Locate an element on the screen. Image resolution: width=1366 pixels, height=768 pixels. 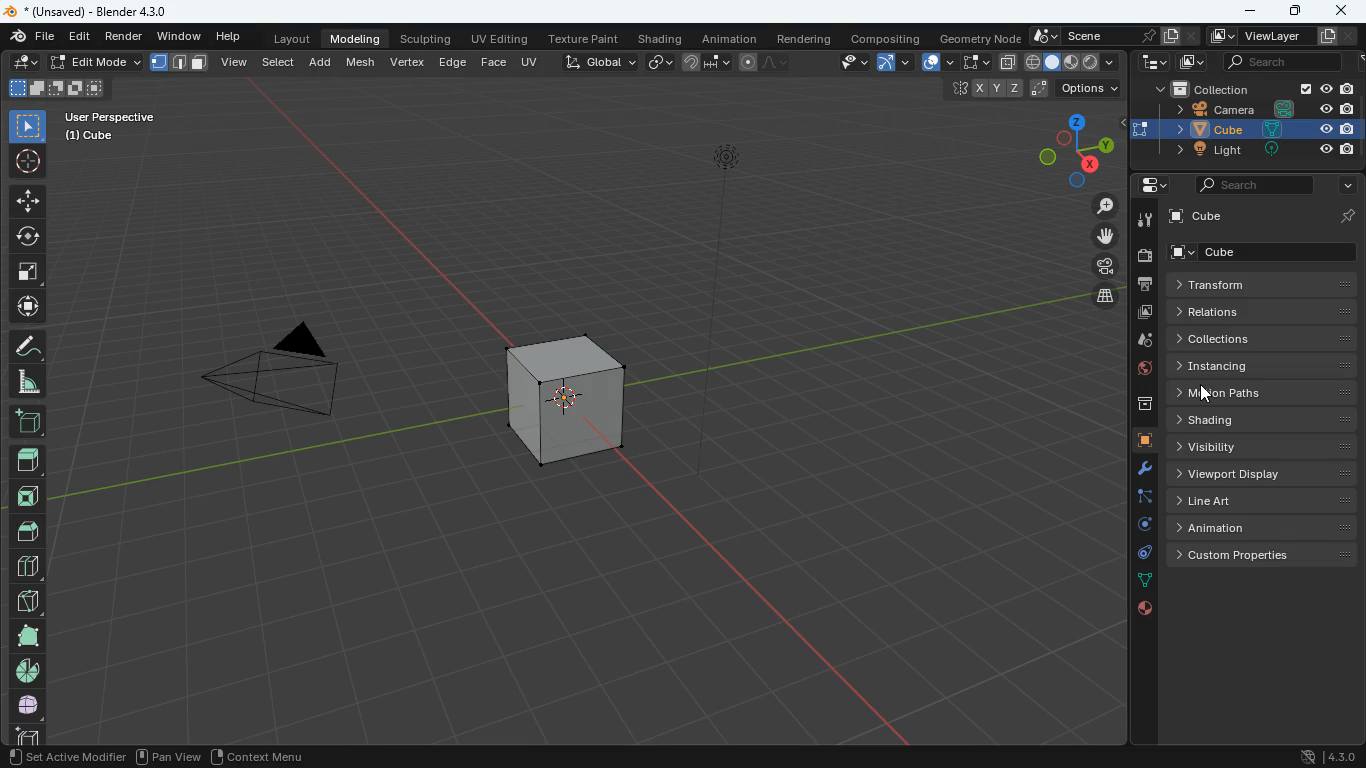
zoom is located at coordinates (1097, 207).